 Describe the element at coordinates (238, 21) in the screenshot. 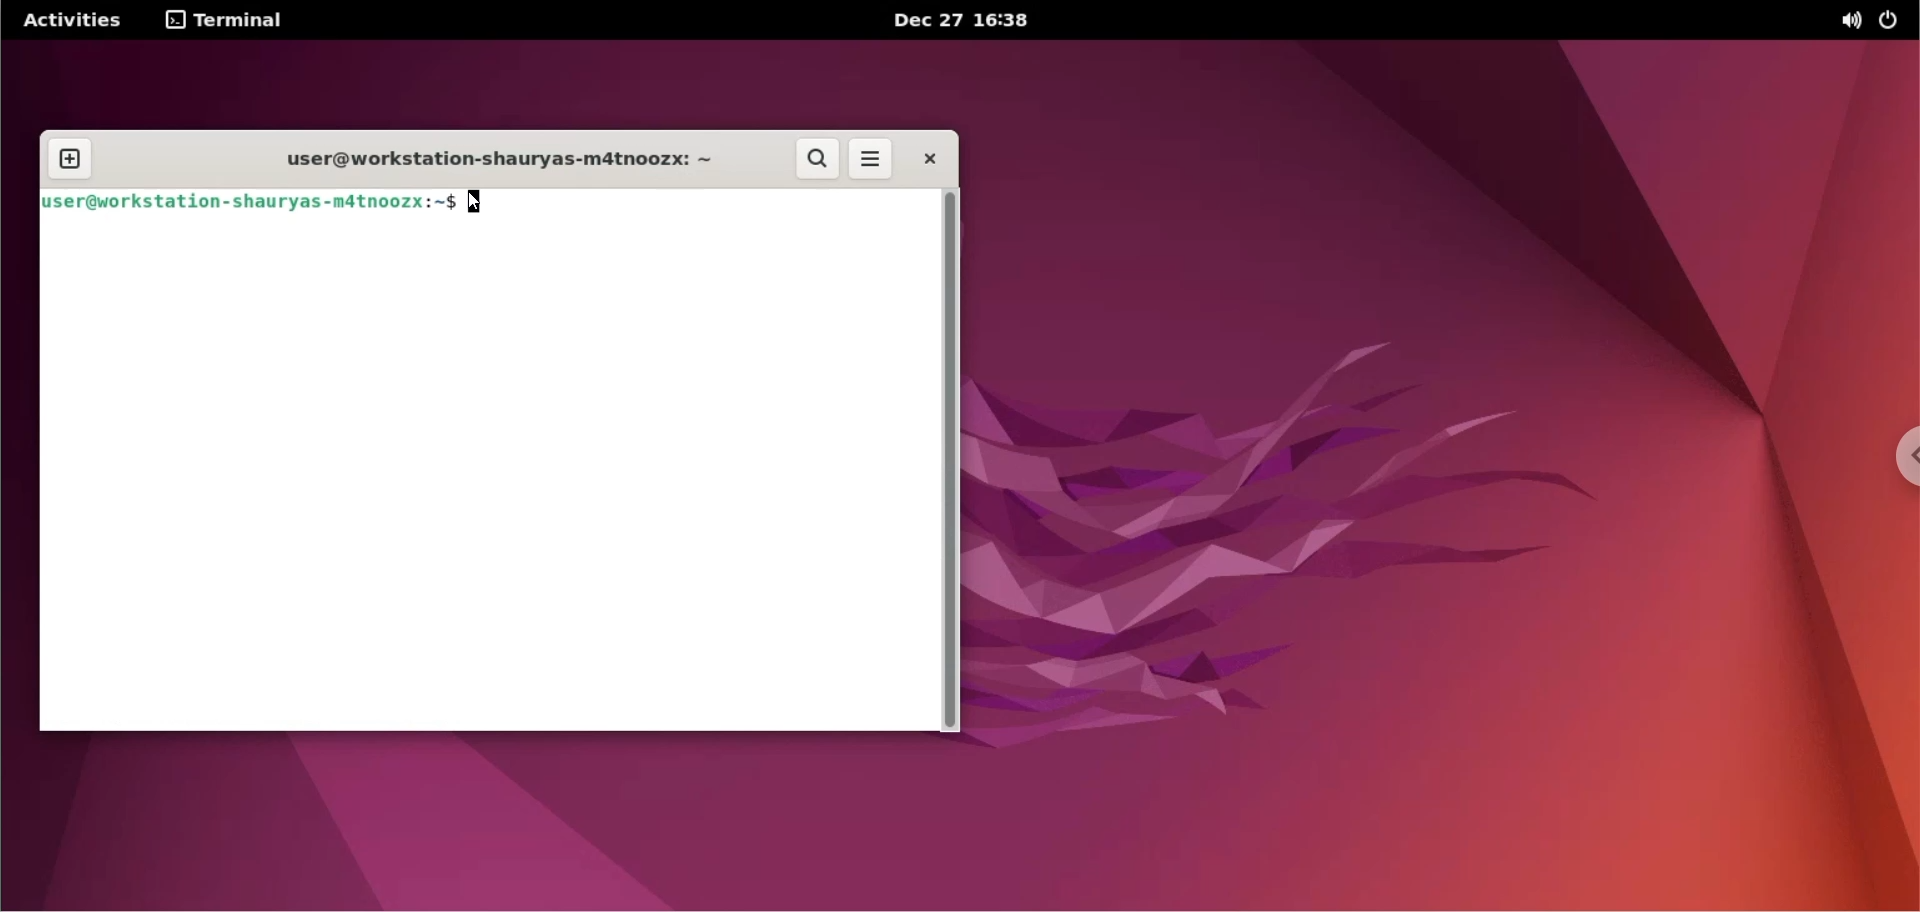

I see `Terminal` at that location.